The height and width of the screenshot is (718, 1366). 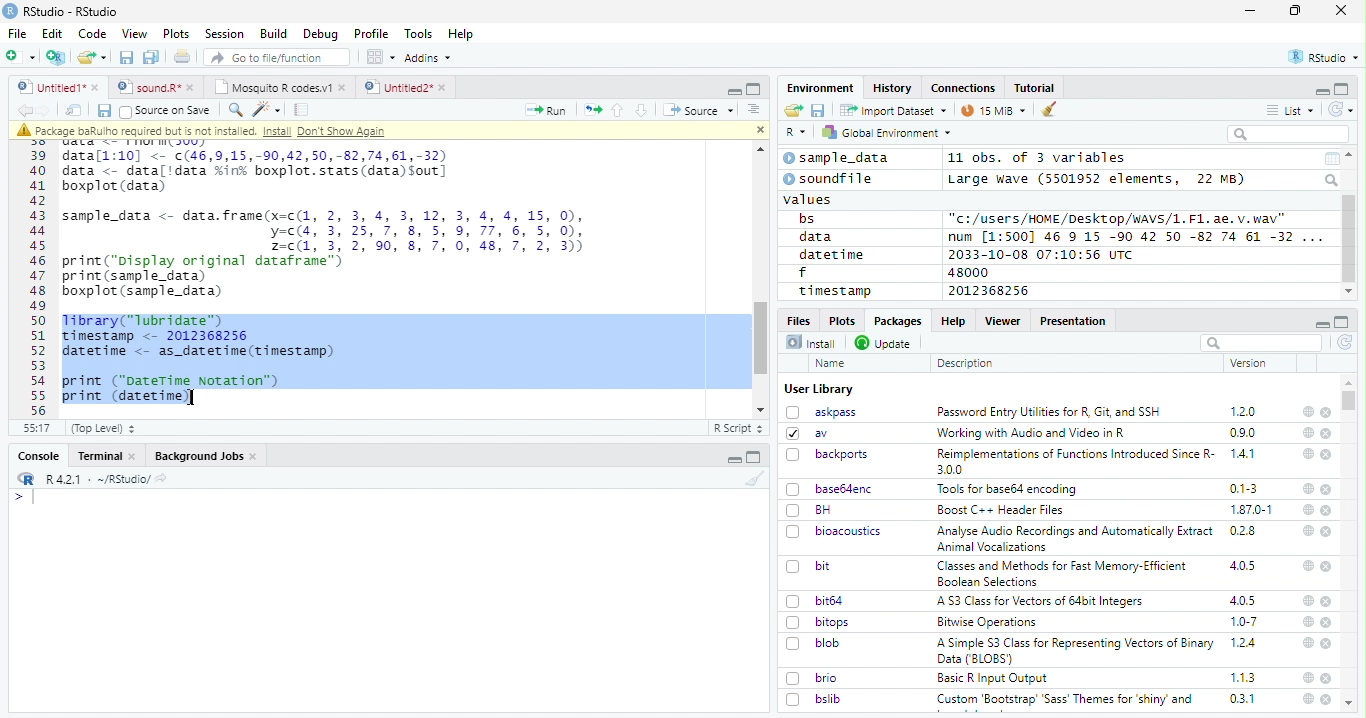 What do you see at coordinates (1243, 600) in the screenshot?
I see `4.0.5` at bounding box center [1243, 600].